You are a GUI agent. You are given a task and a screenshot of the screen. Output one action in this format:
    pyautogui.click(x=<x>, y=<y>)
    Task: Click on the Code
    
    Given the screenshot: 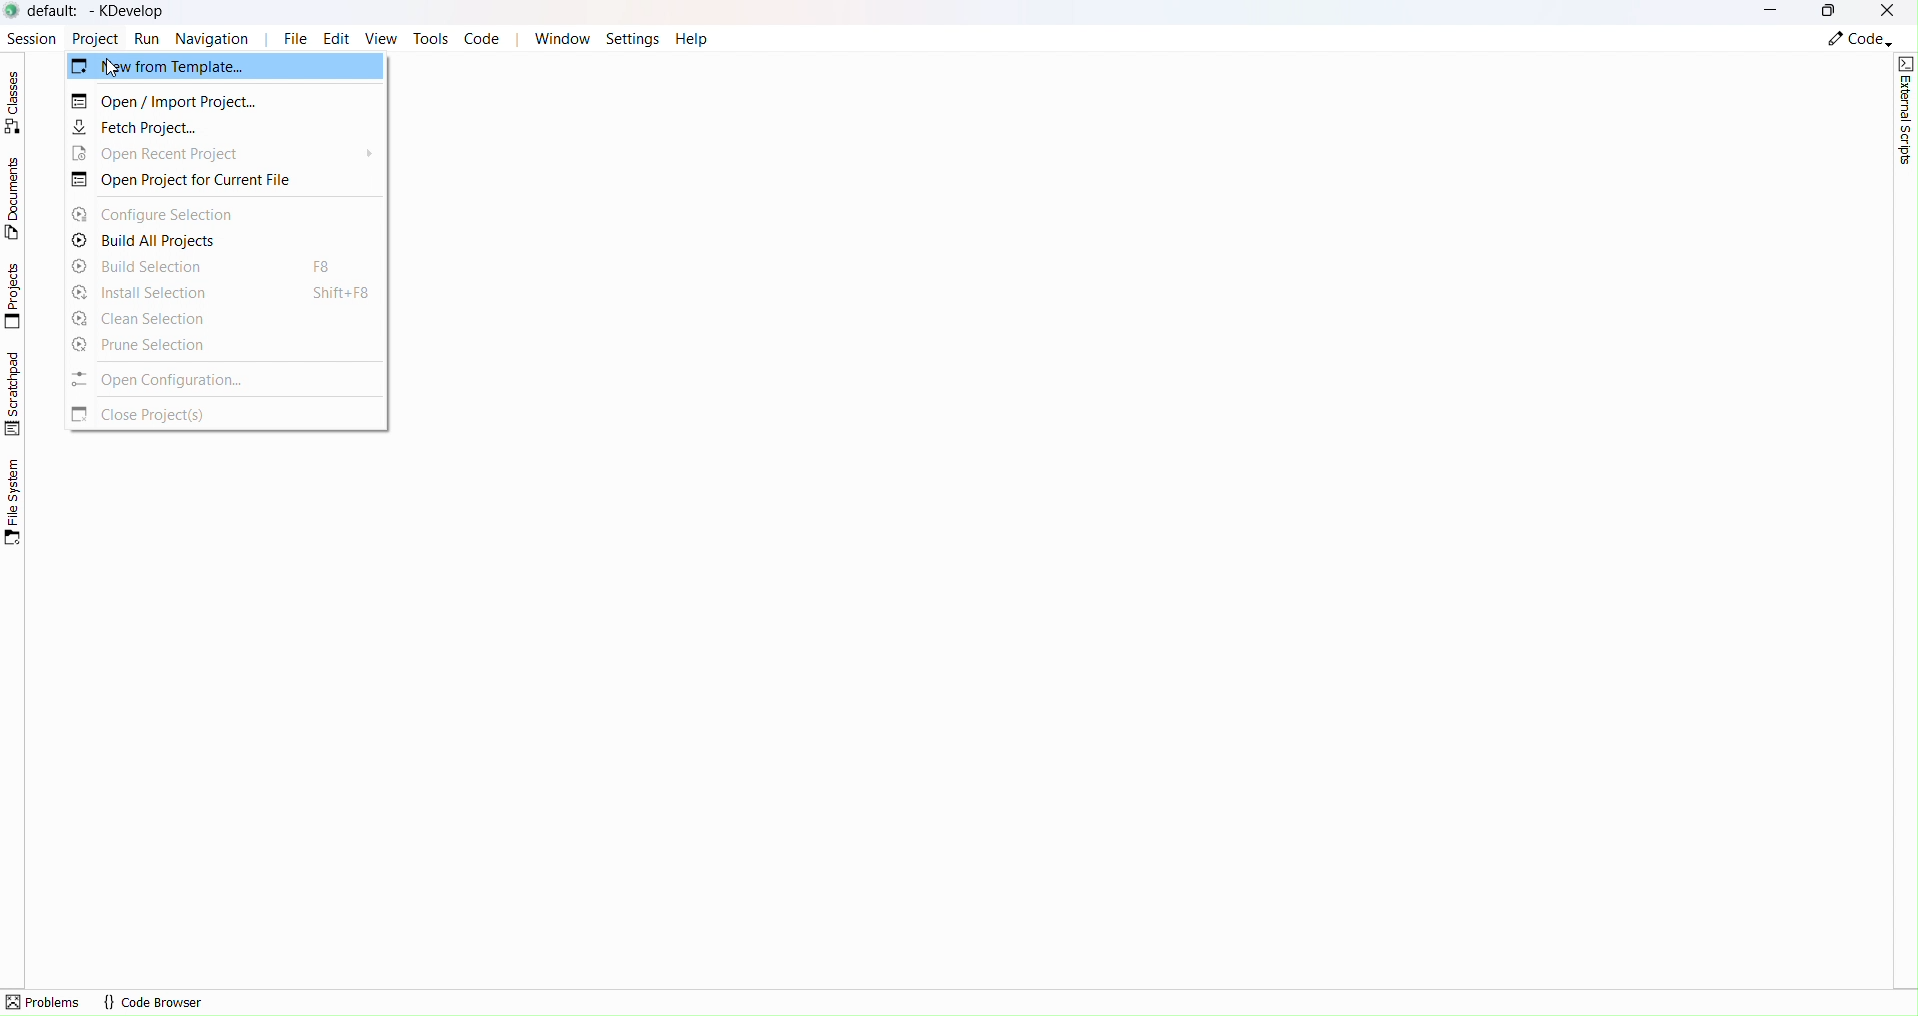 What is the action you would take?
    pyautogui.click(x=1858, y=40)
    